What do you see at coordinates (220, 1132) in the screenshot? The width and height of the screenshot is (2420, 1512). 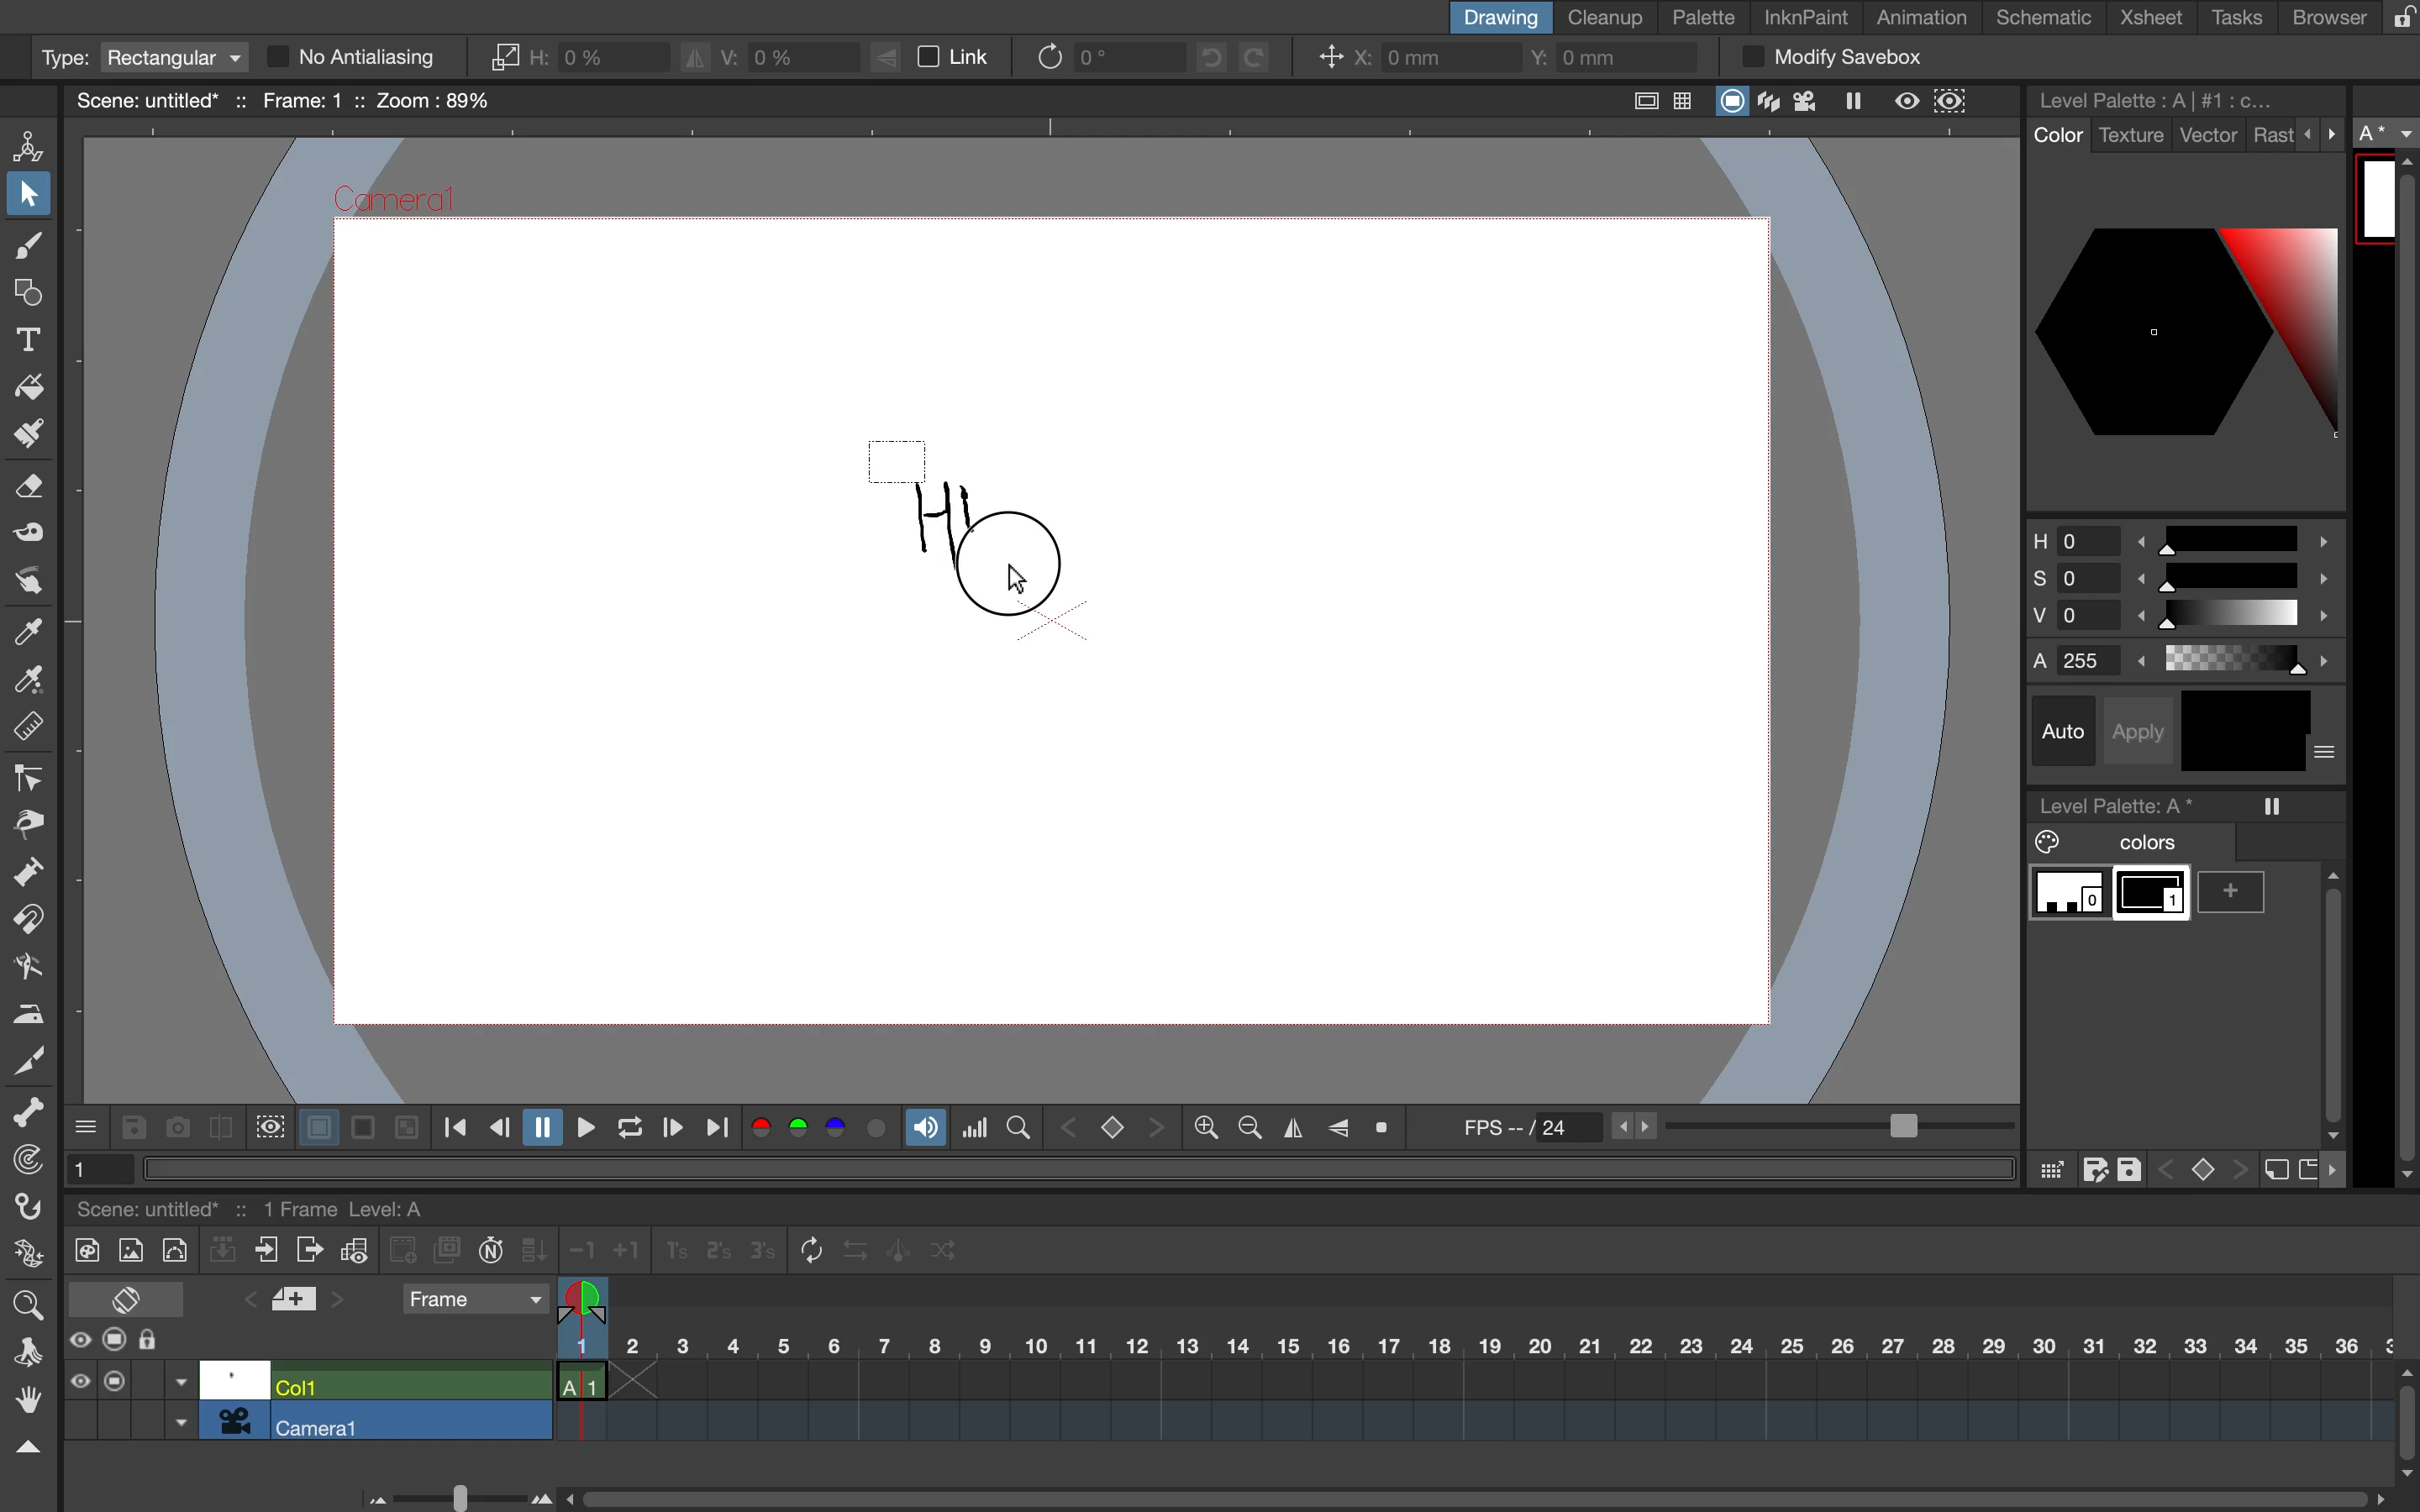 I see `compare to snapshot` at bounding box center [220, 1132].